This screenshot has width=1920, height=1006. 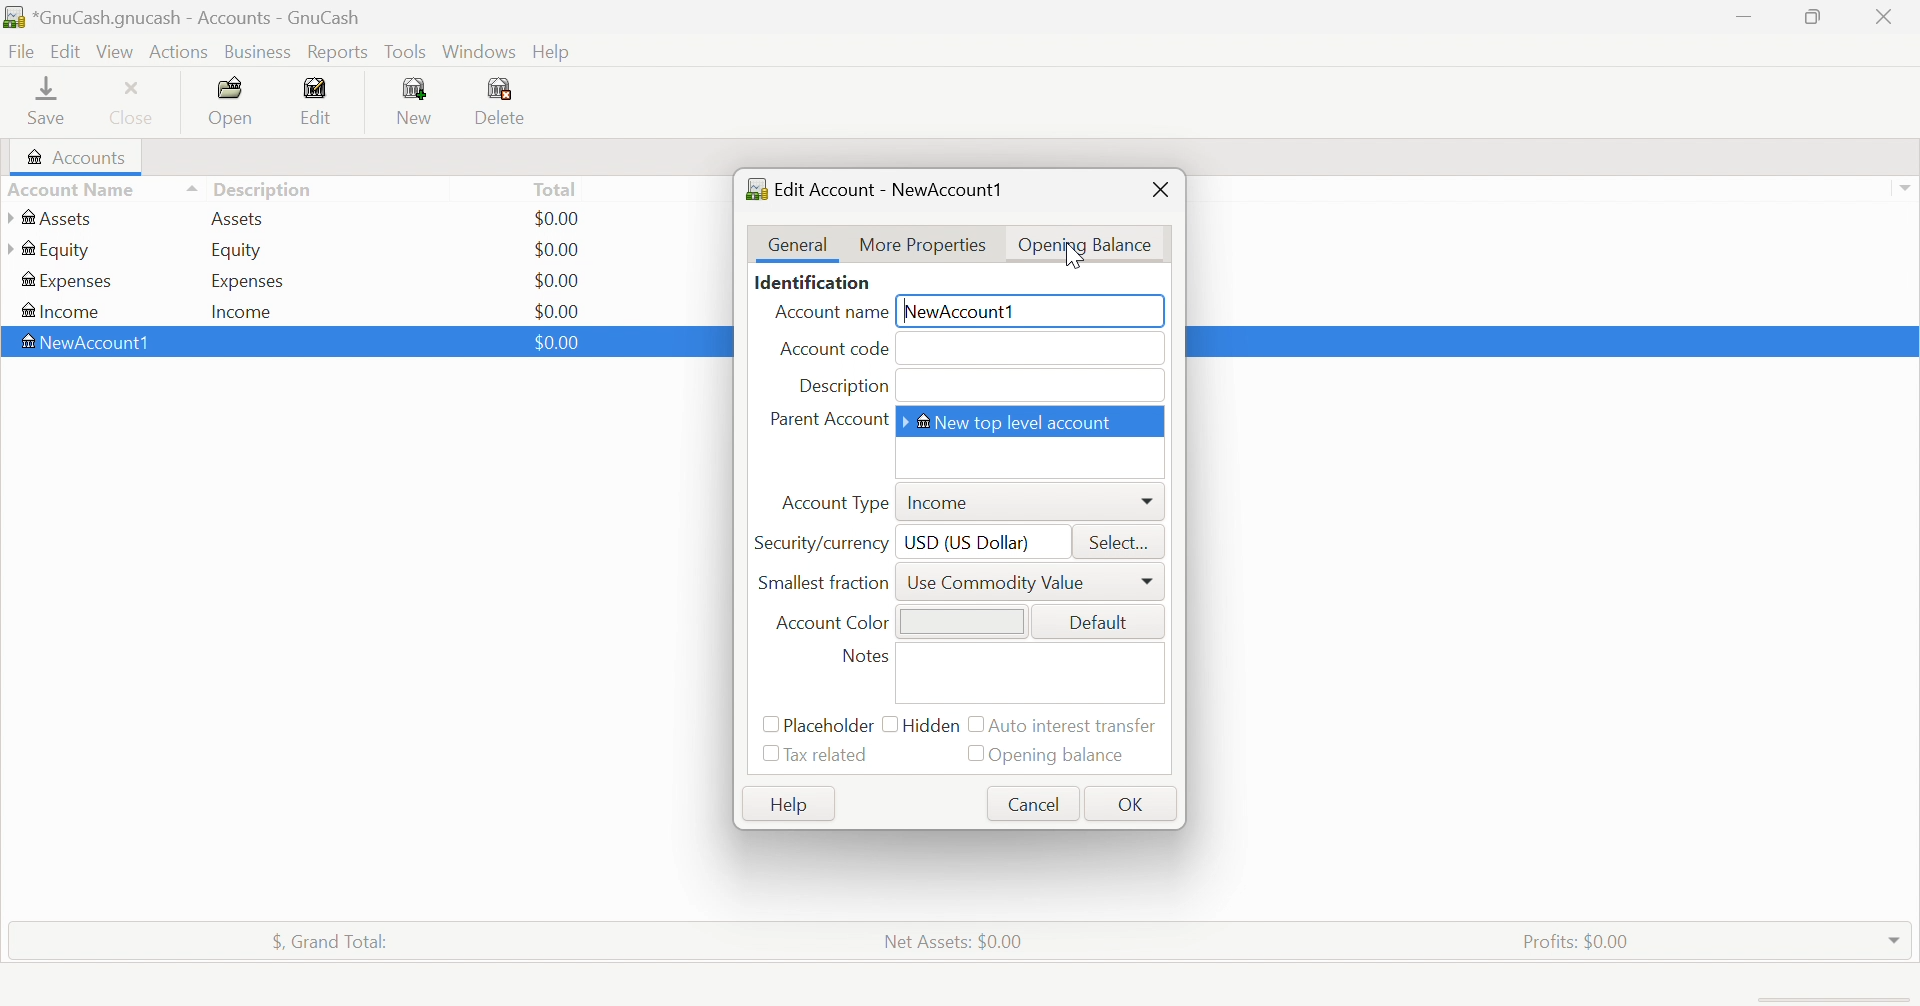 I want to click on Account color, so click(x=833, y=622).